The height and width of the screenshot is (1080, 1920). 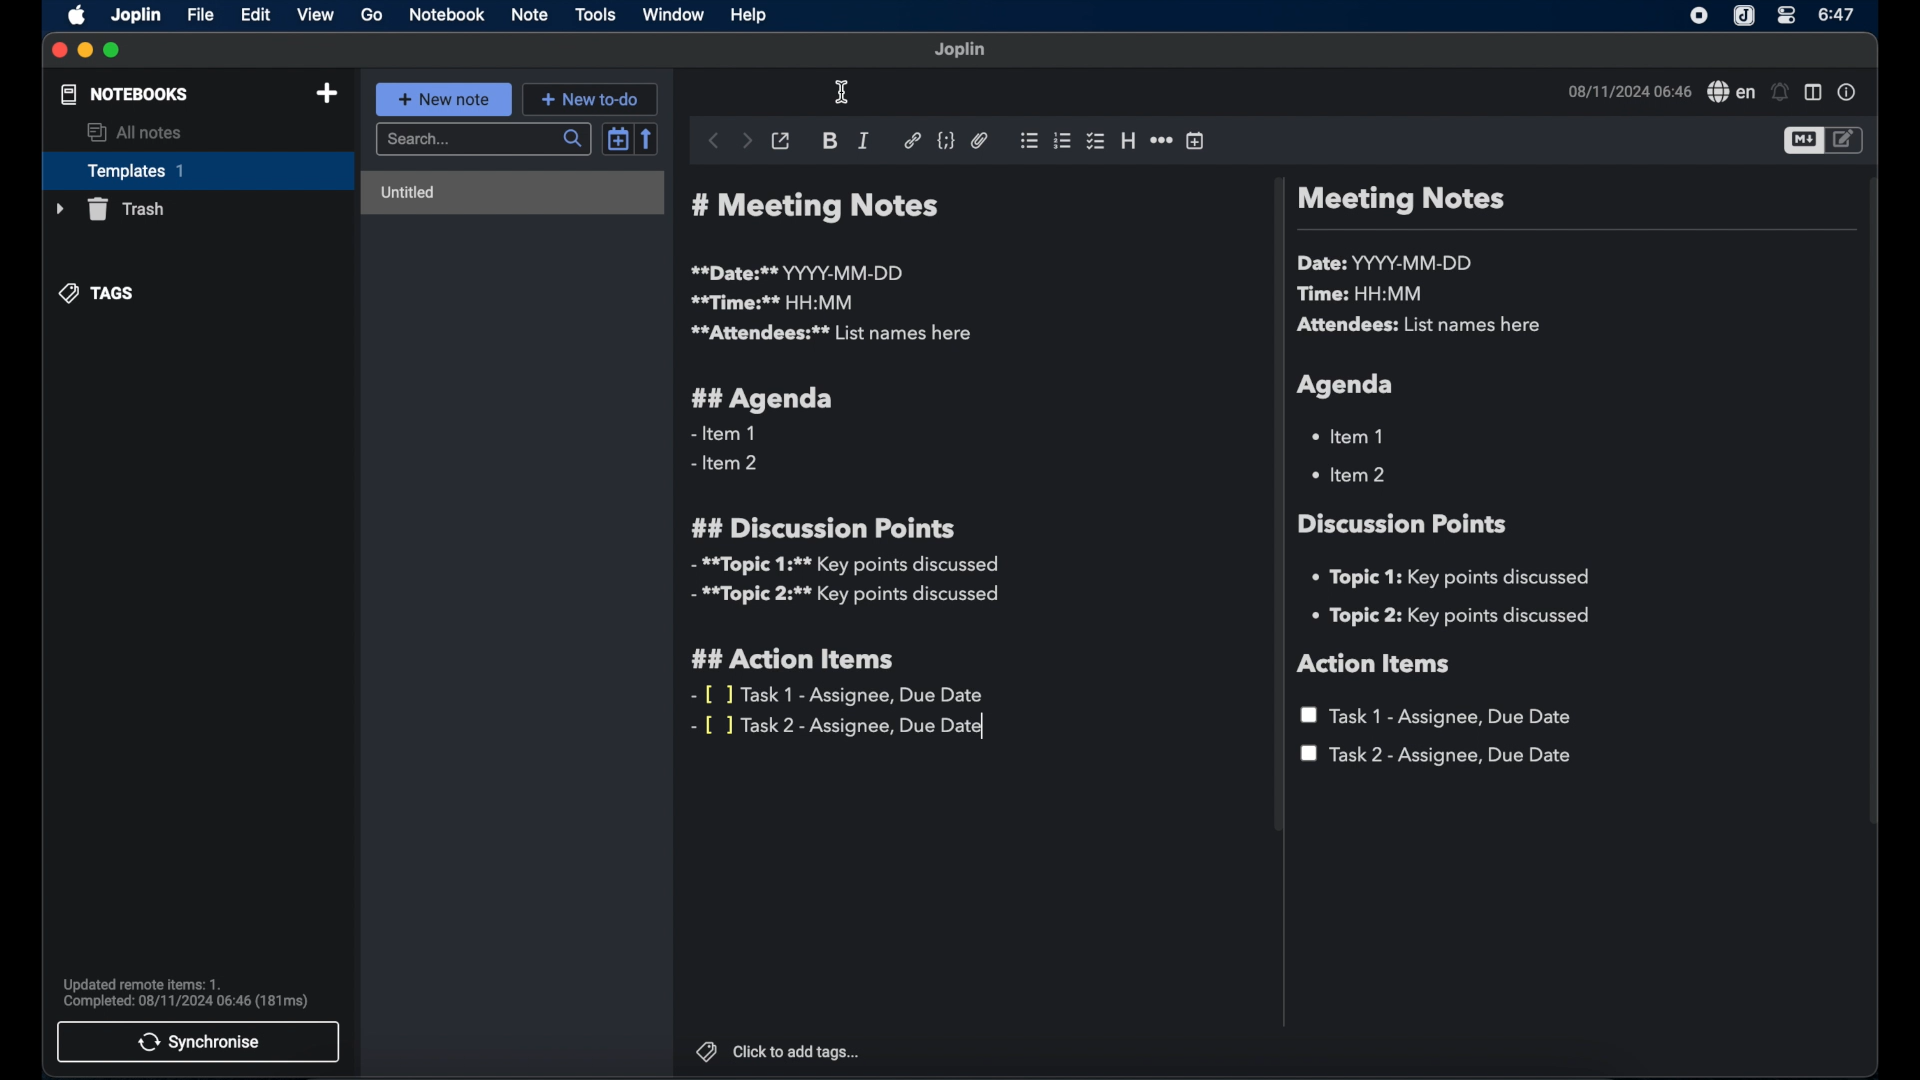 I want to click on discussion points, so click(x=1405, y=524).